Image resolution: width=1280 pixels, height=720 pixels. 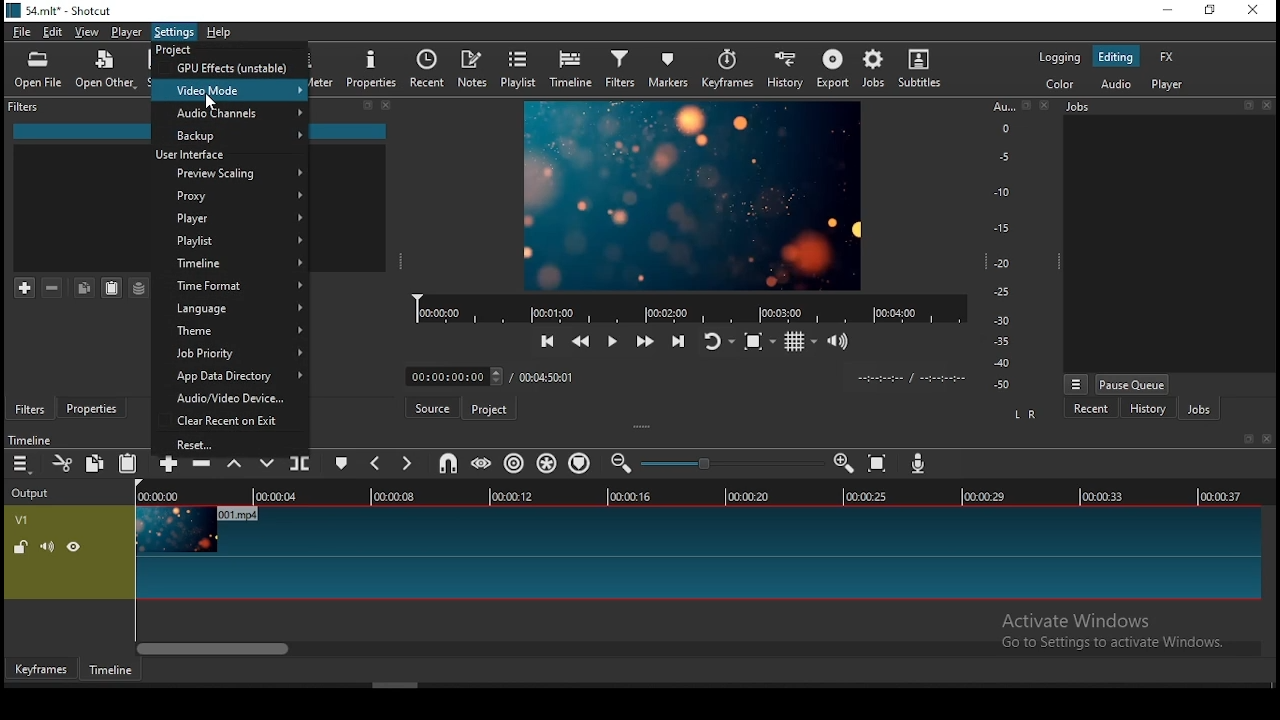 I want to click on restore, so click(x=1248, y=106).